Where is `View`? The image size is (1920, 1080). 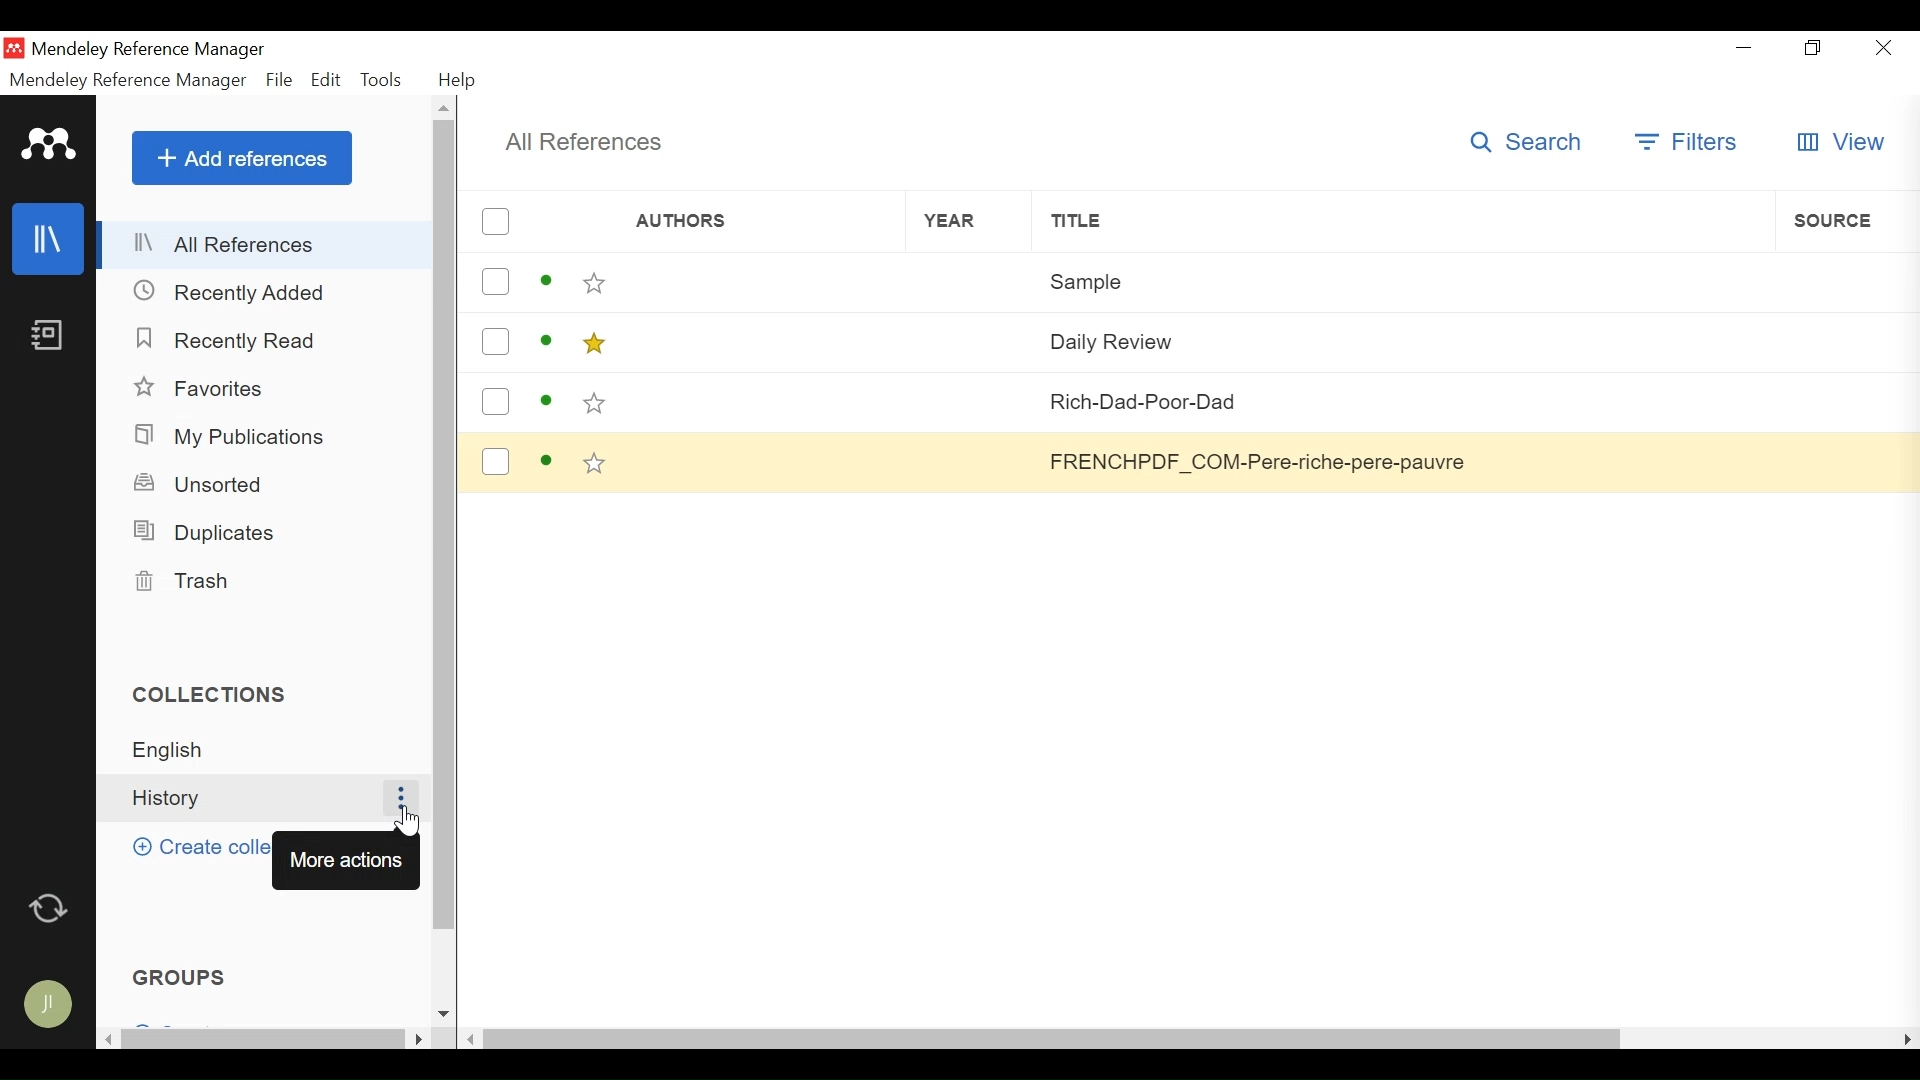
View is located at coordinates (1840, 143).